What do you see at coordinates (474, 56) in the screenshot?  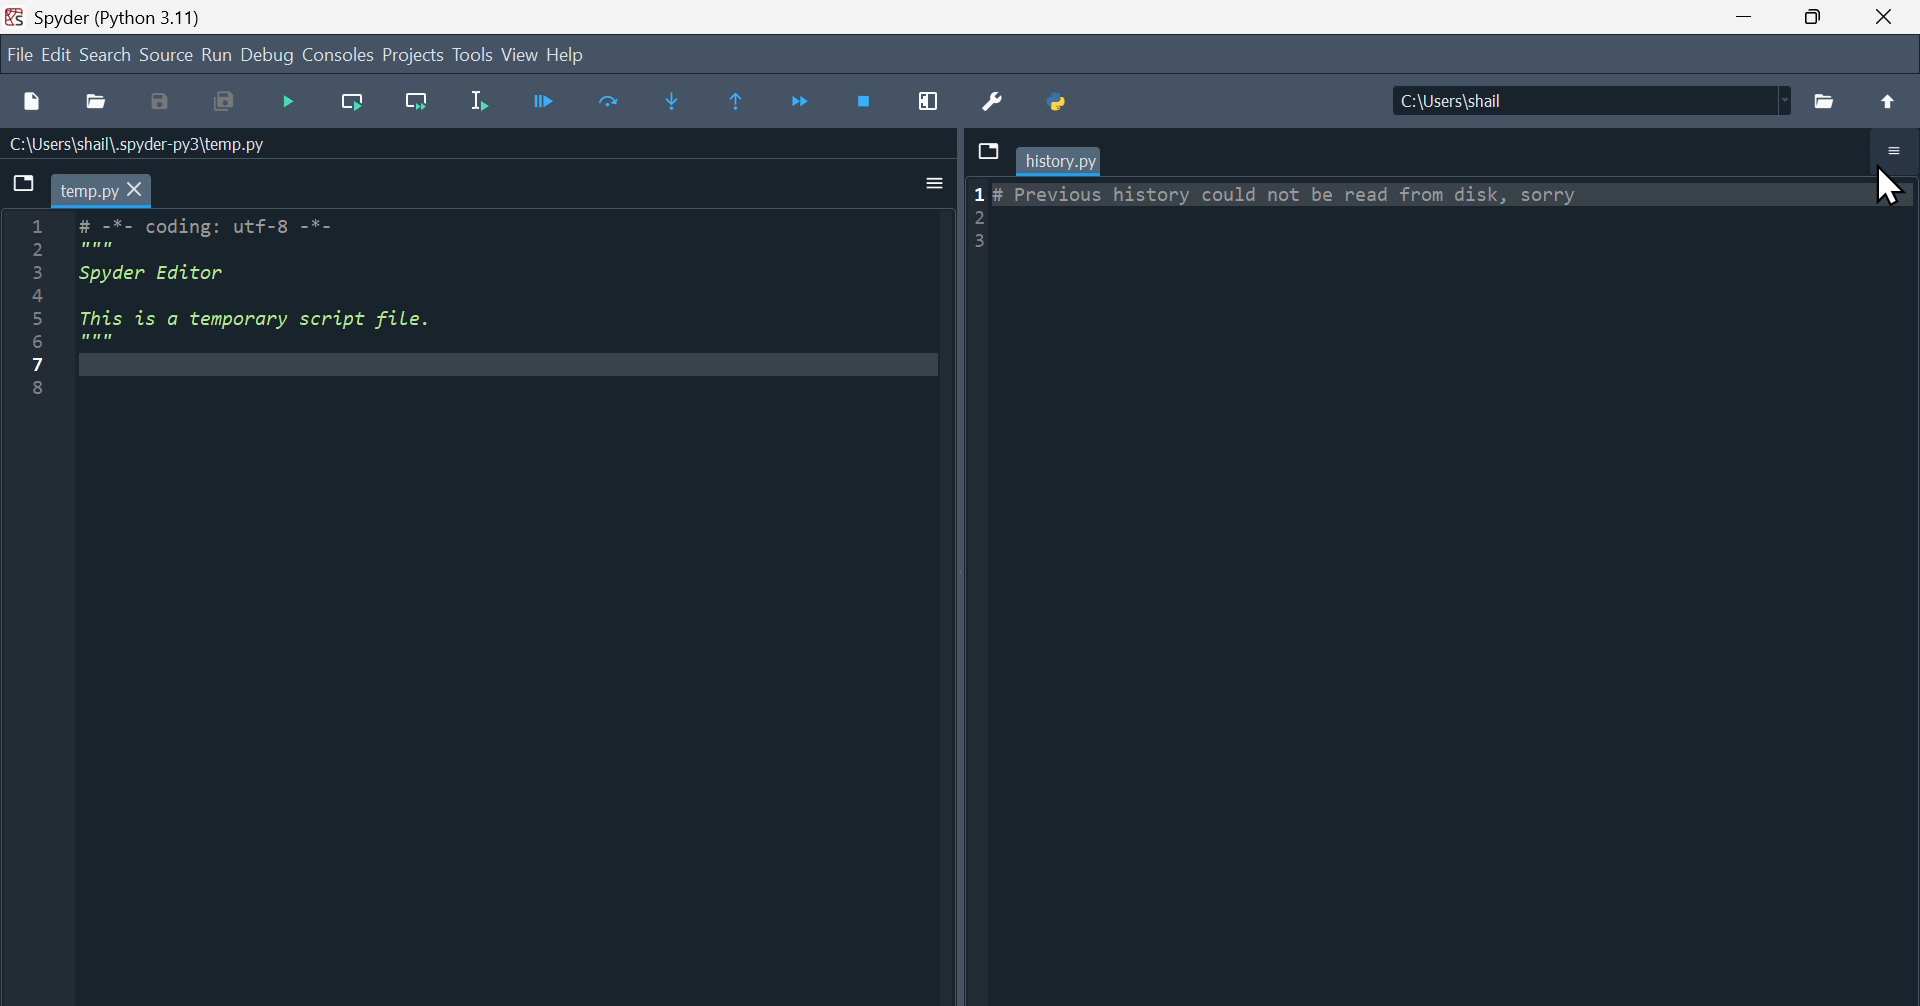 I see `Tools` at bounding box center [474, 56].